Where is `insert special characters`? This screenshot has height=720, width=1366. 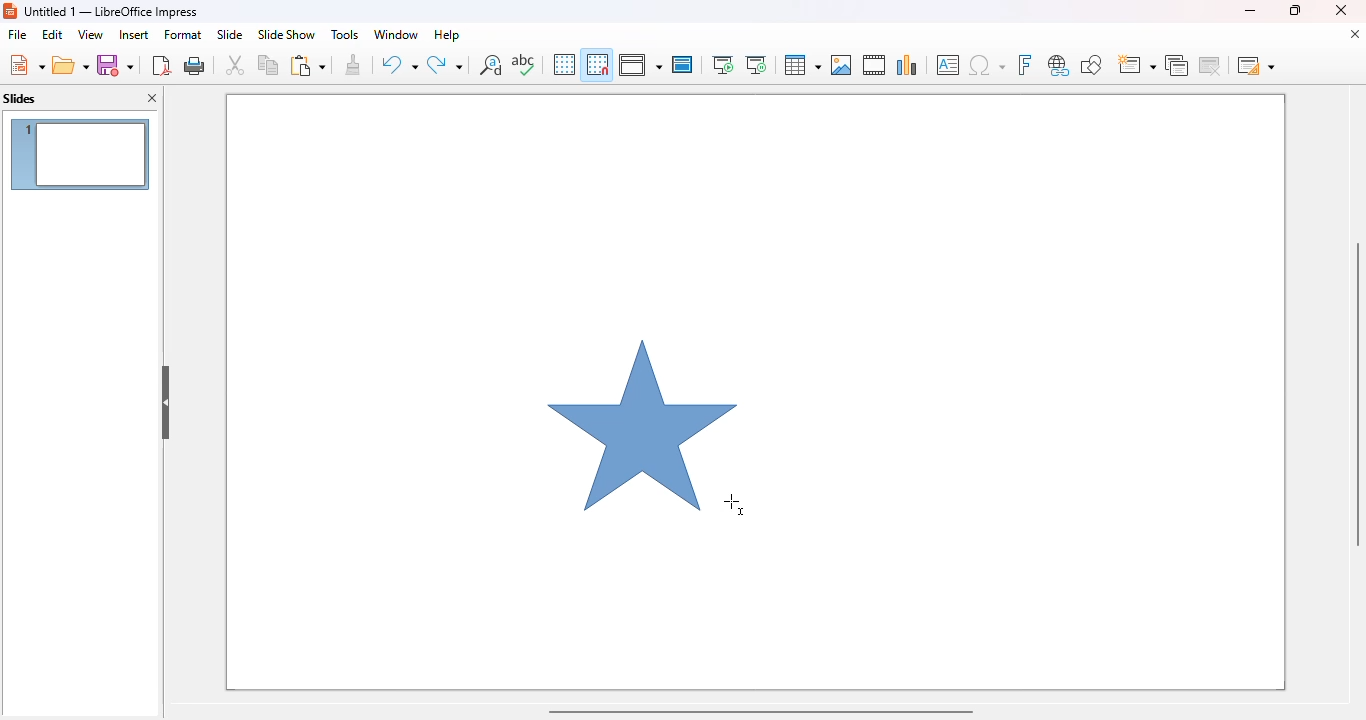
insert special characters is located at coordinates (987, 65).